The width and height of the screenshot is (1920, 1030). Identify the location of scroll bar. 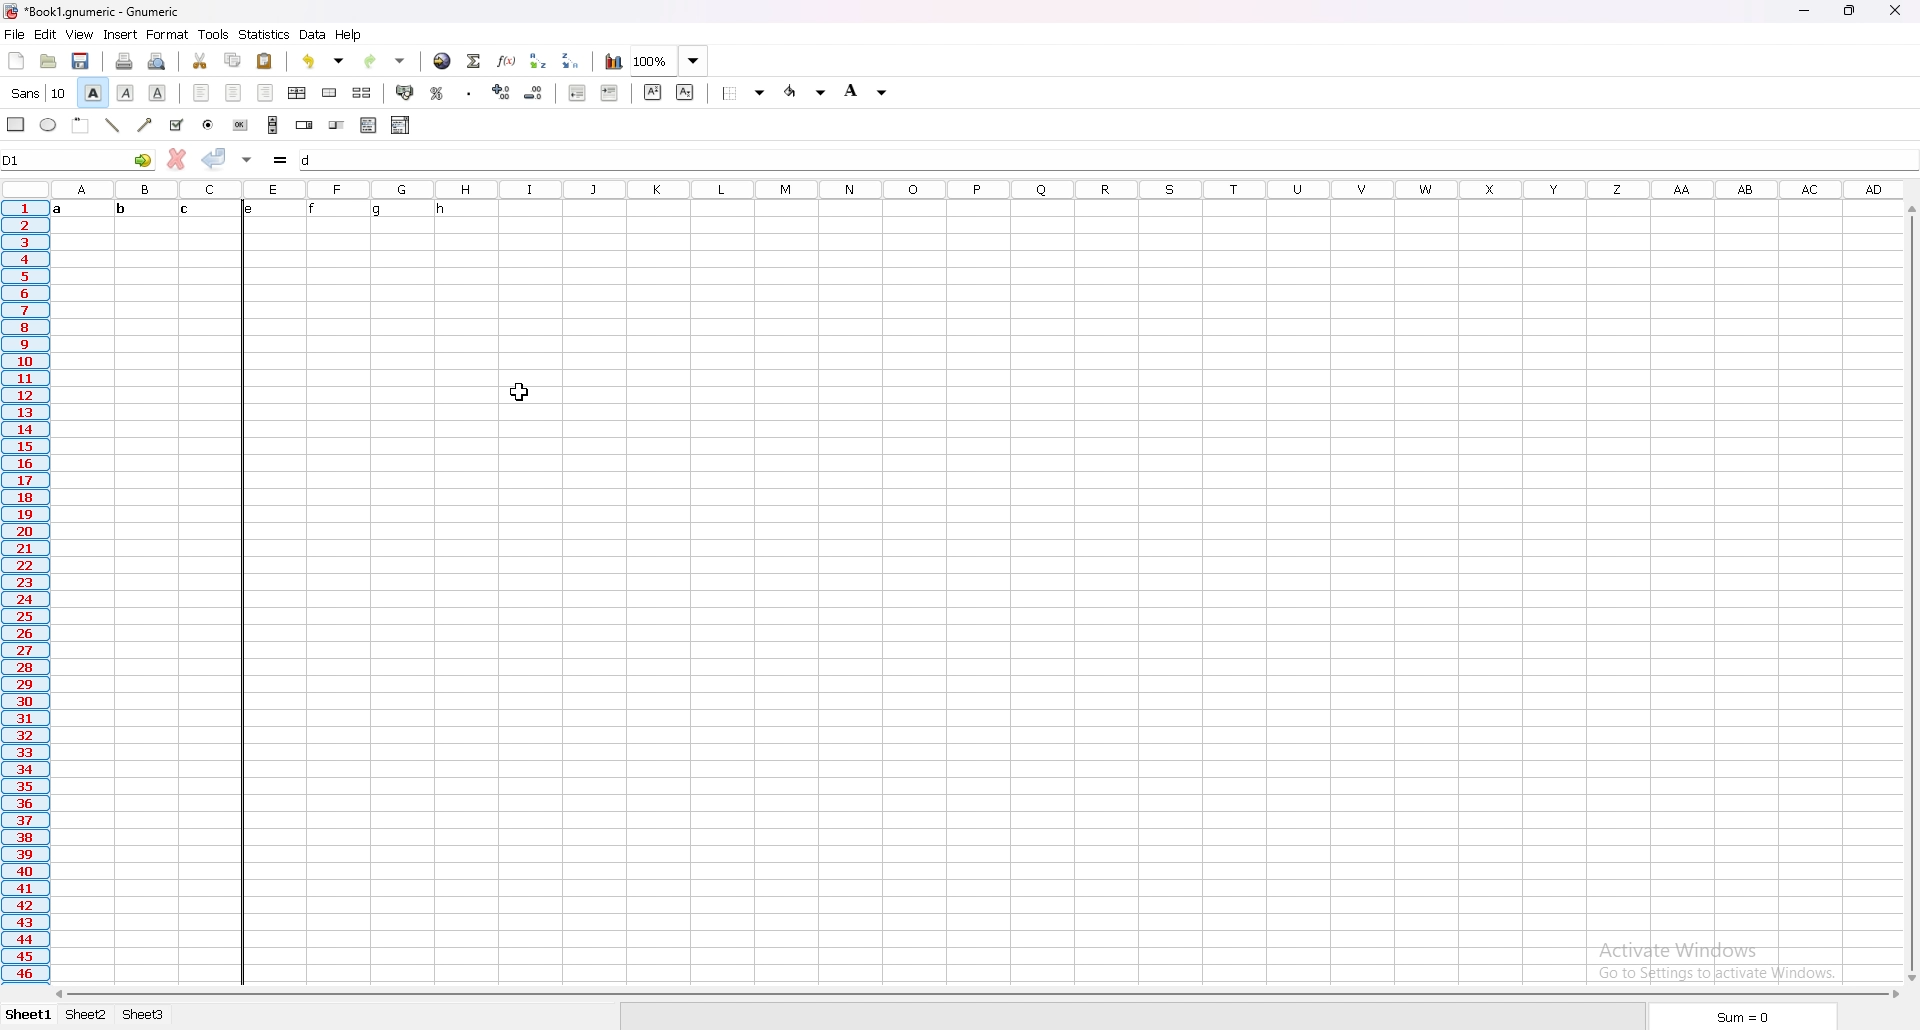
(975, 995).